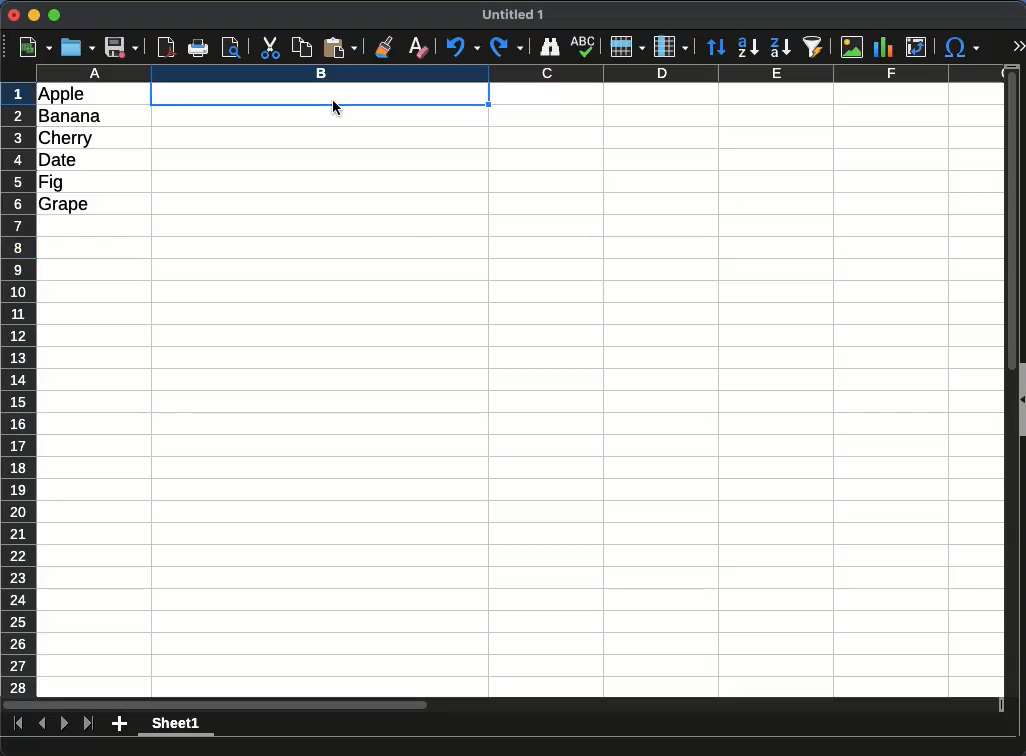  I want to click on sort, so click(717, 47).